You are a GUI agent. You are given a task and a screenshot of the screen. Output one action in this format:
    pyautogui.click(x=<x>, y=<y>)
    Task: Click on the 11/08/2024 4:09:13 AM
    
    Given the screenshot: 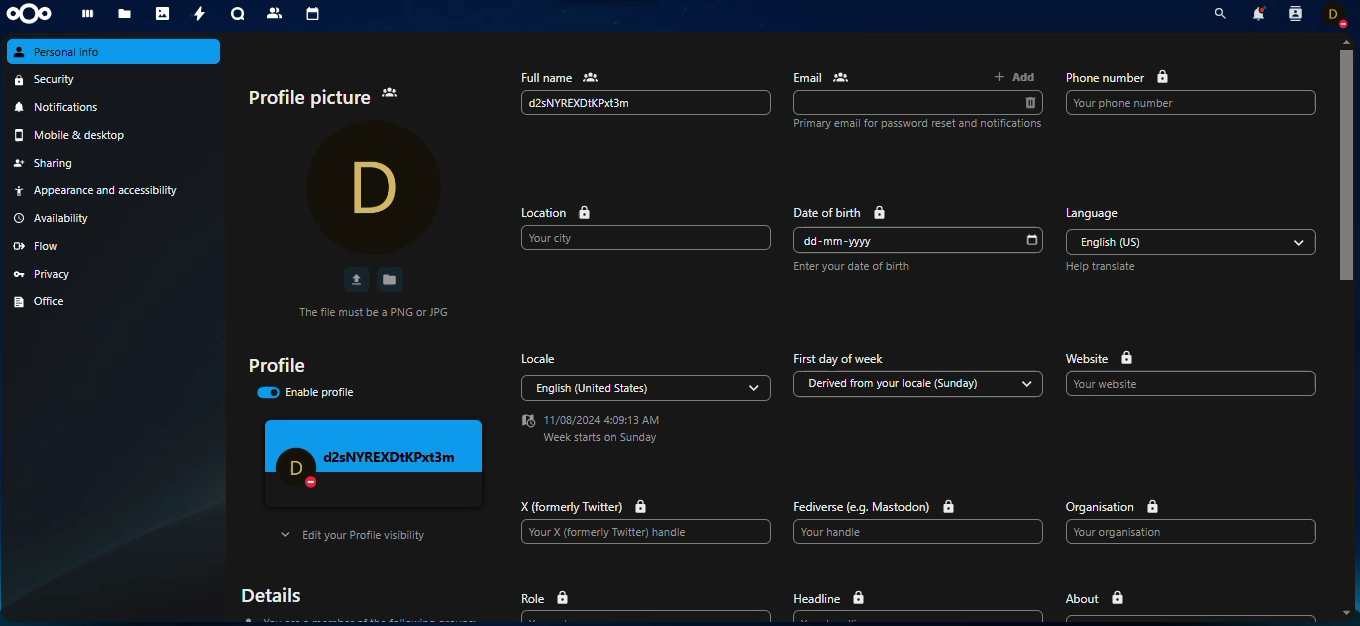 What is the action you would take?
    pyautogui.click(x=604, y=419)
    